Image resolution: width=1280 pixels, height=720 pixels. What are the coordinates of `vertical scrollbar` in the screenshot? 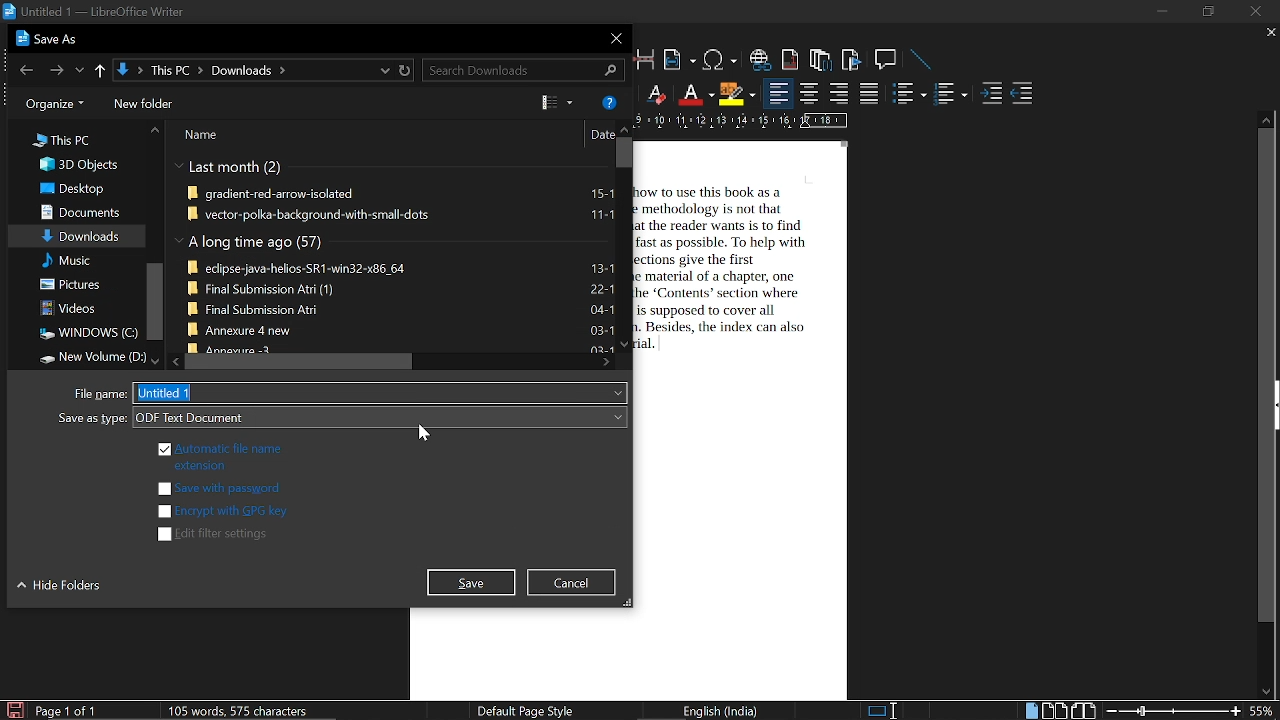 It's located at (153, 303).